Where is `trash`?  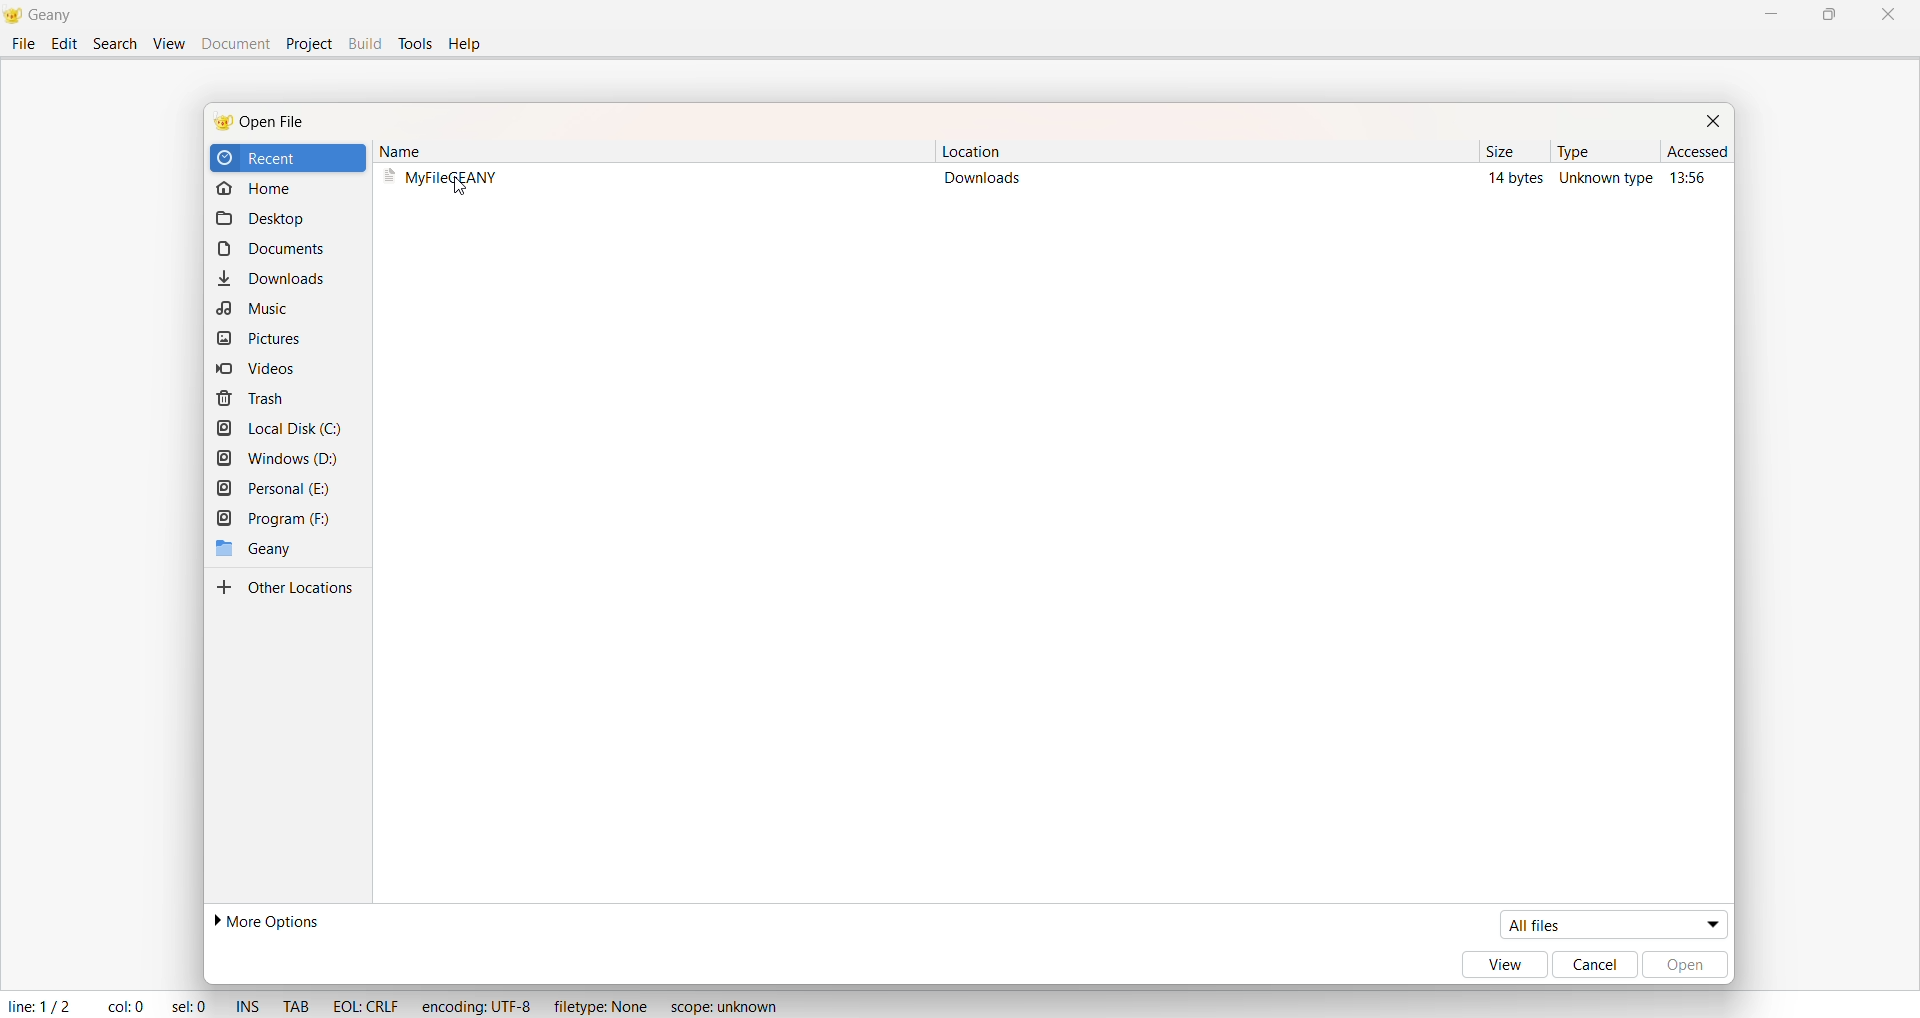
trash is located at coordinates (248, 400).